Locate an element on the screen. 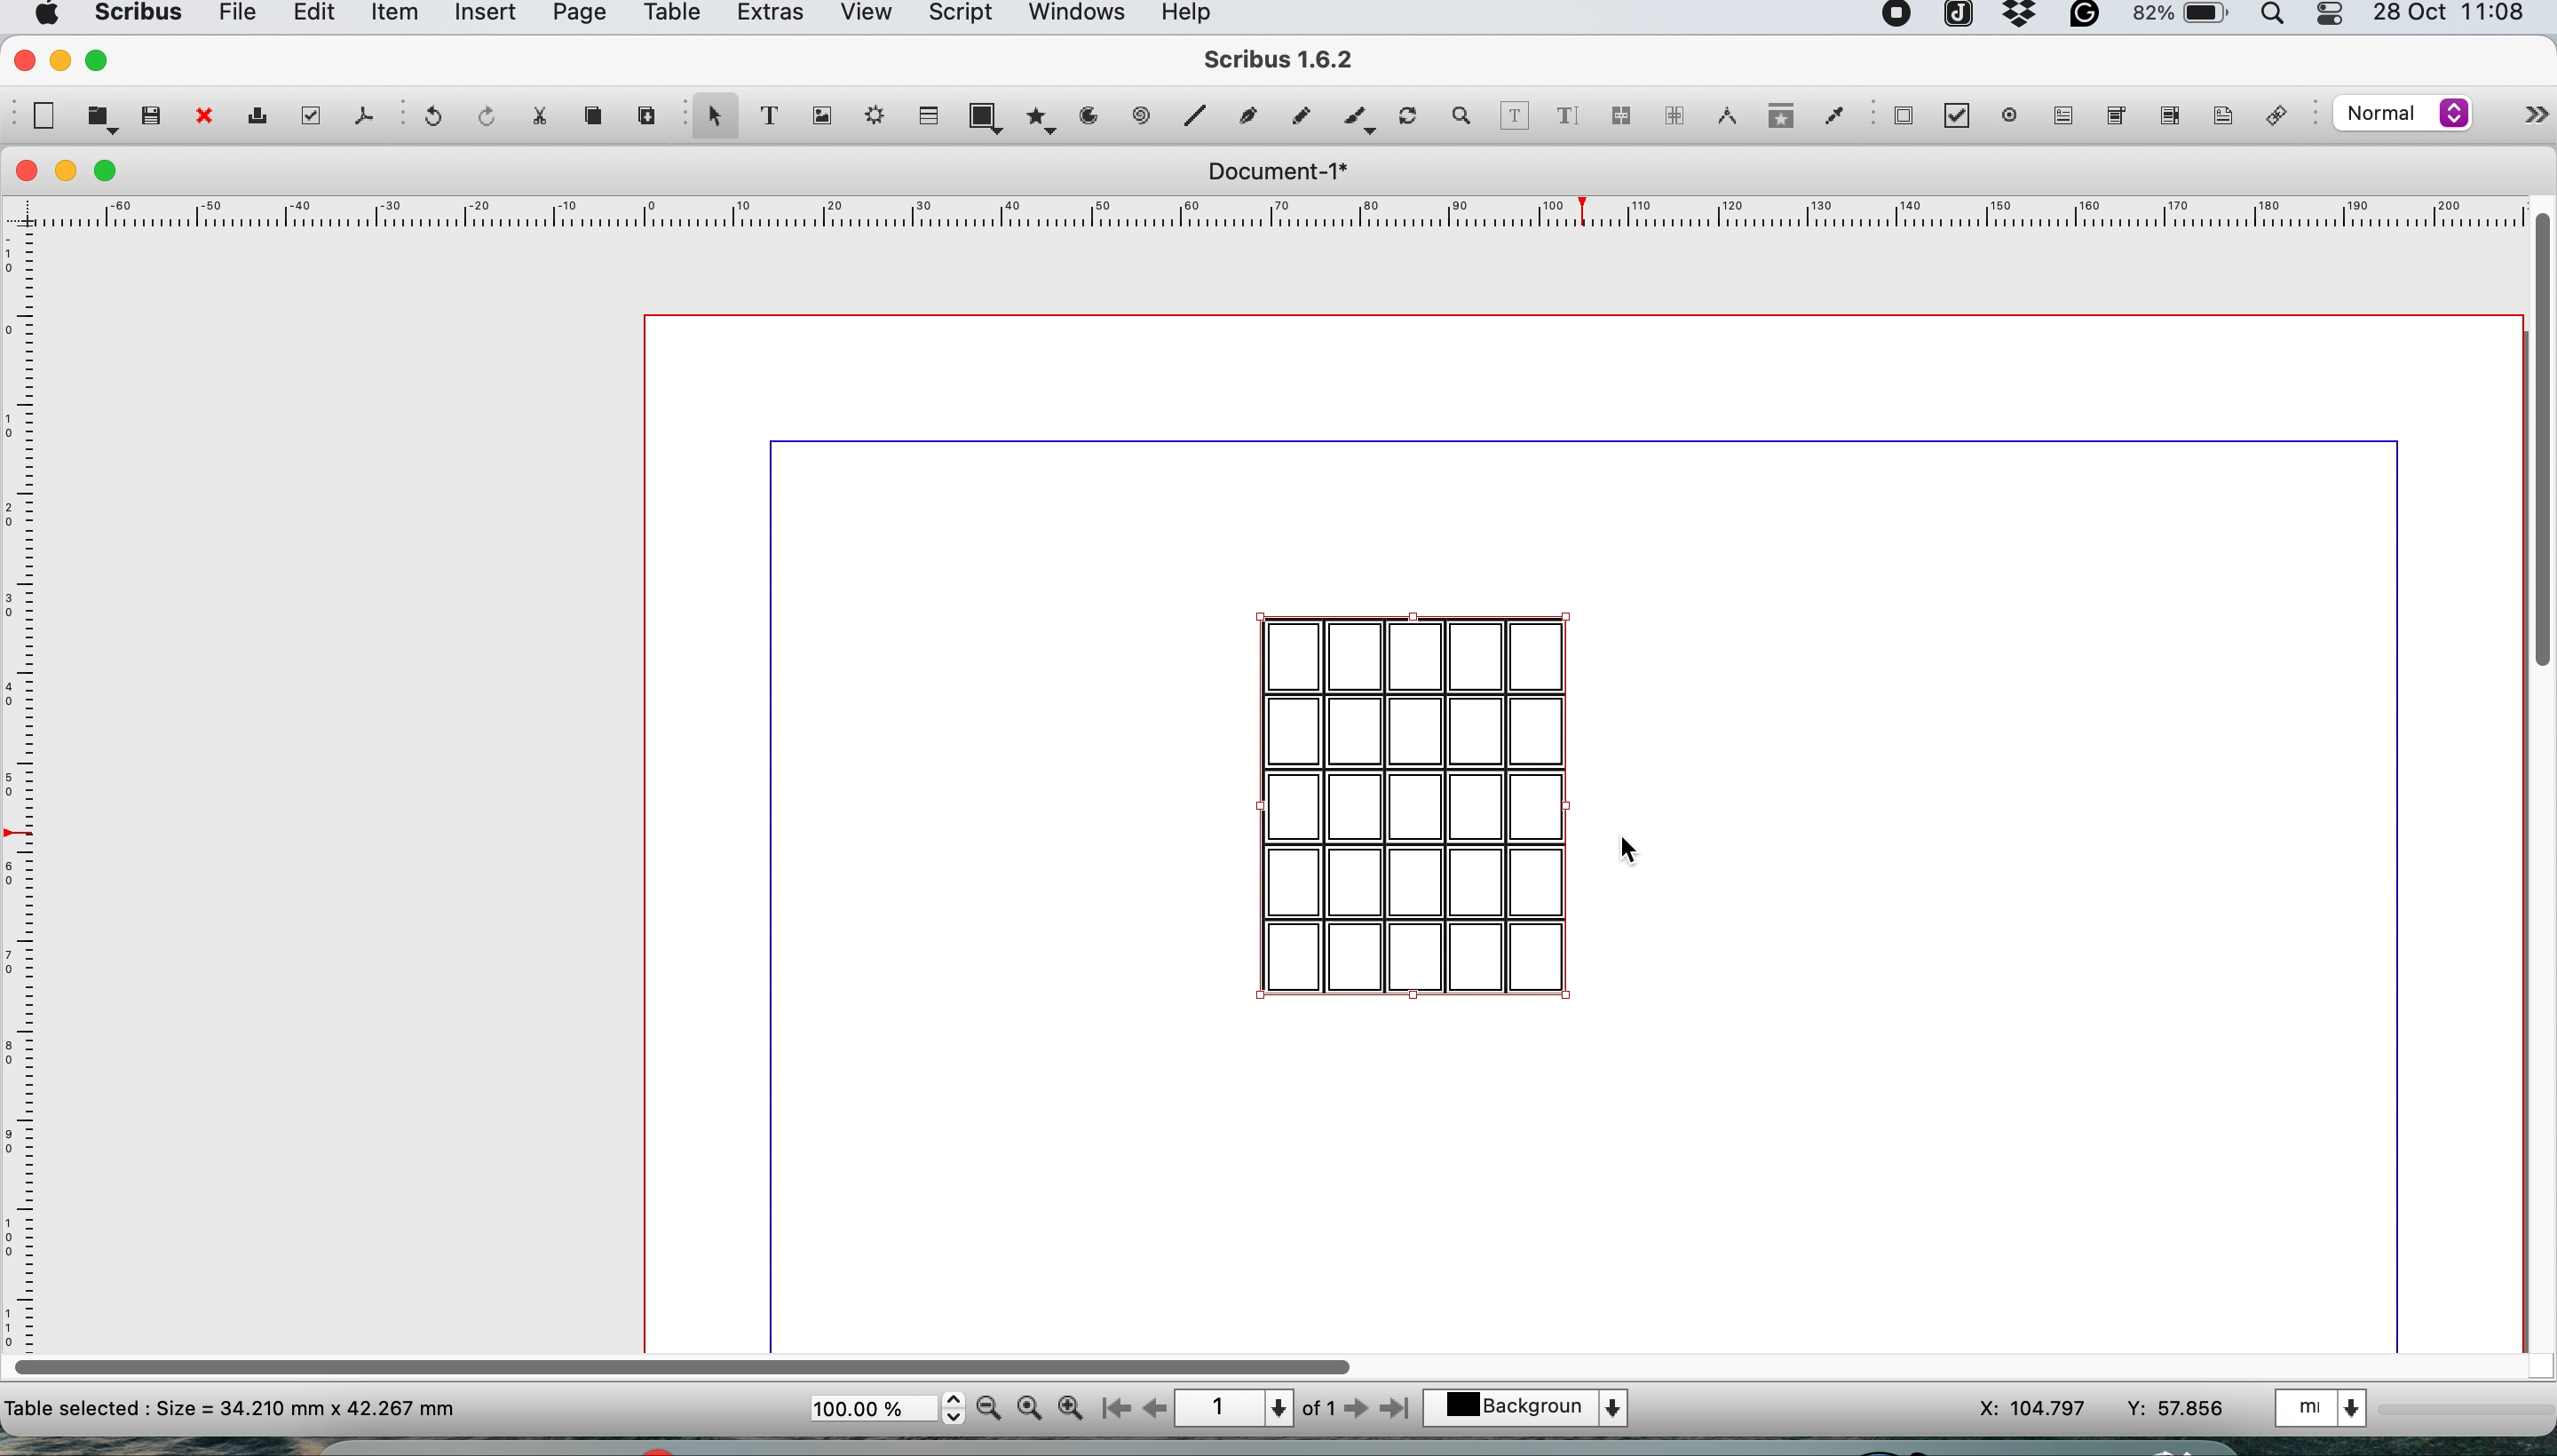 Image resolution: width=2557 pixels, height=1456 pixels. page is located at coordinates (576, 17).